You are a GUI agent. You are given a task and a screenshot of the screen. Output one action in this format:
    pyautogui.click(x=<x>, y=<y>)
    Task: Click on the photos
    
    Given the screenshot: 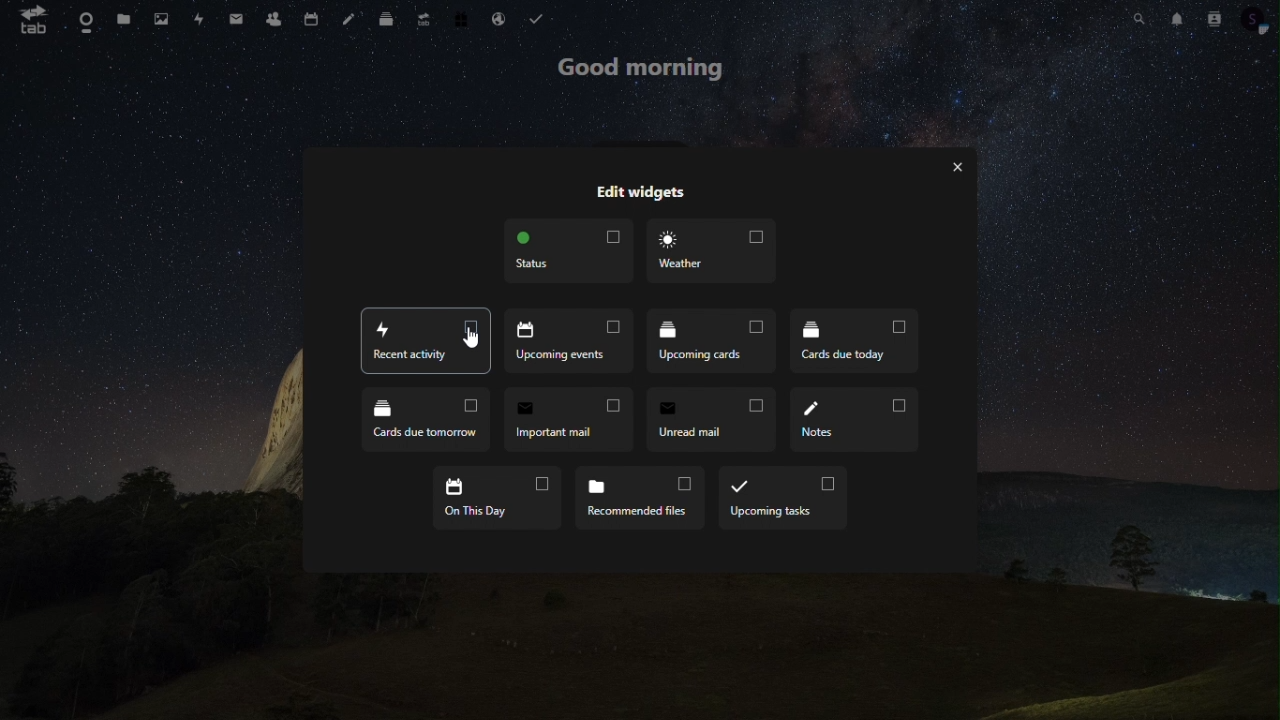 What is the action you would take?
    pyautogui.click(x=164, y=21)
    